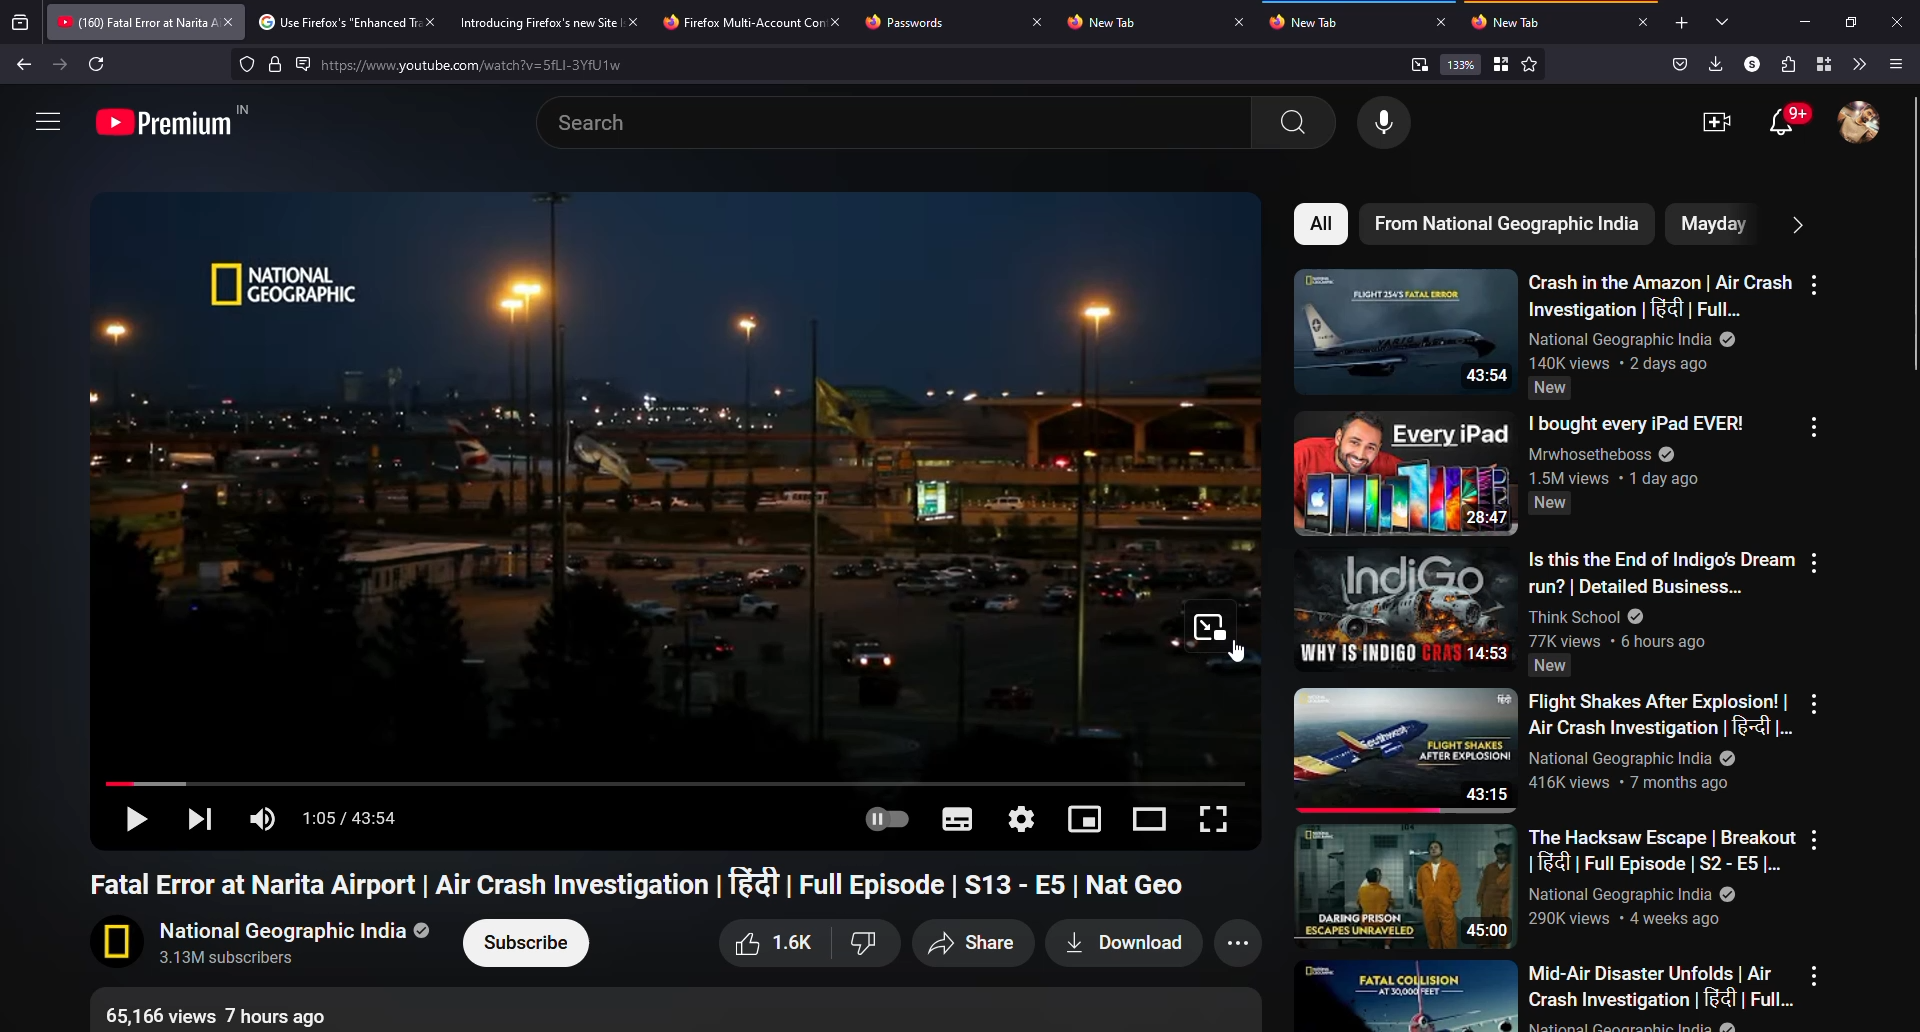 This screenshot has height=1032, width=1920. I want to click on fullscreen, so click(1212, 818).